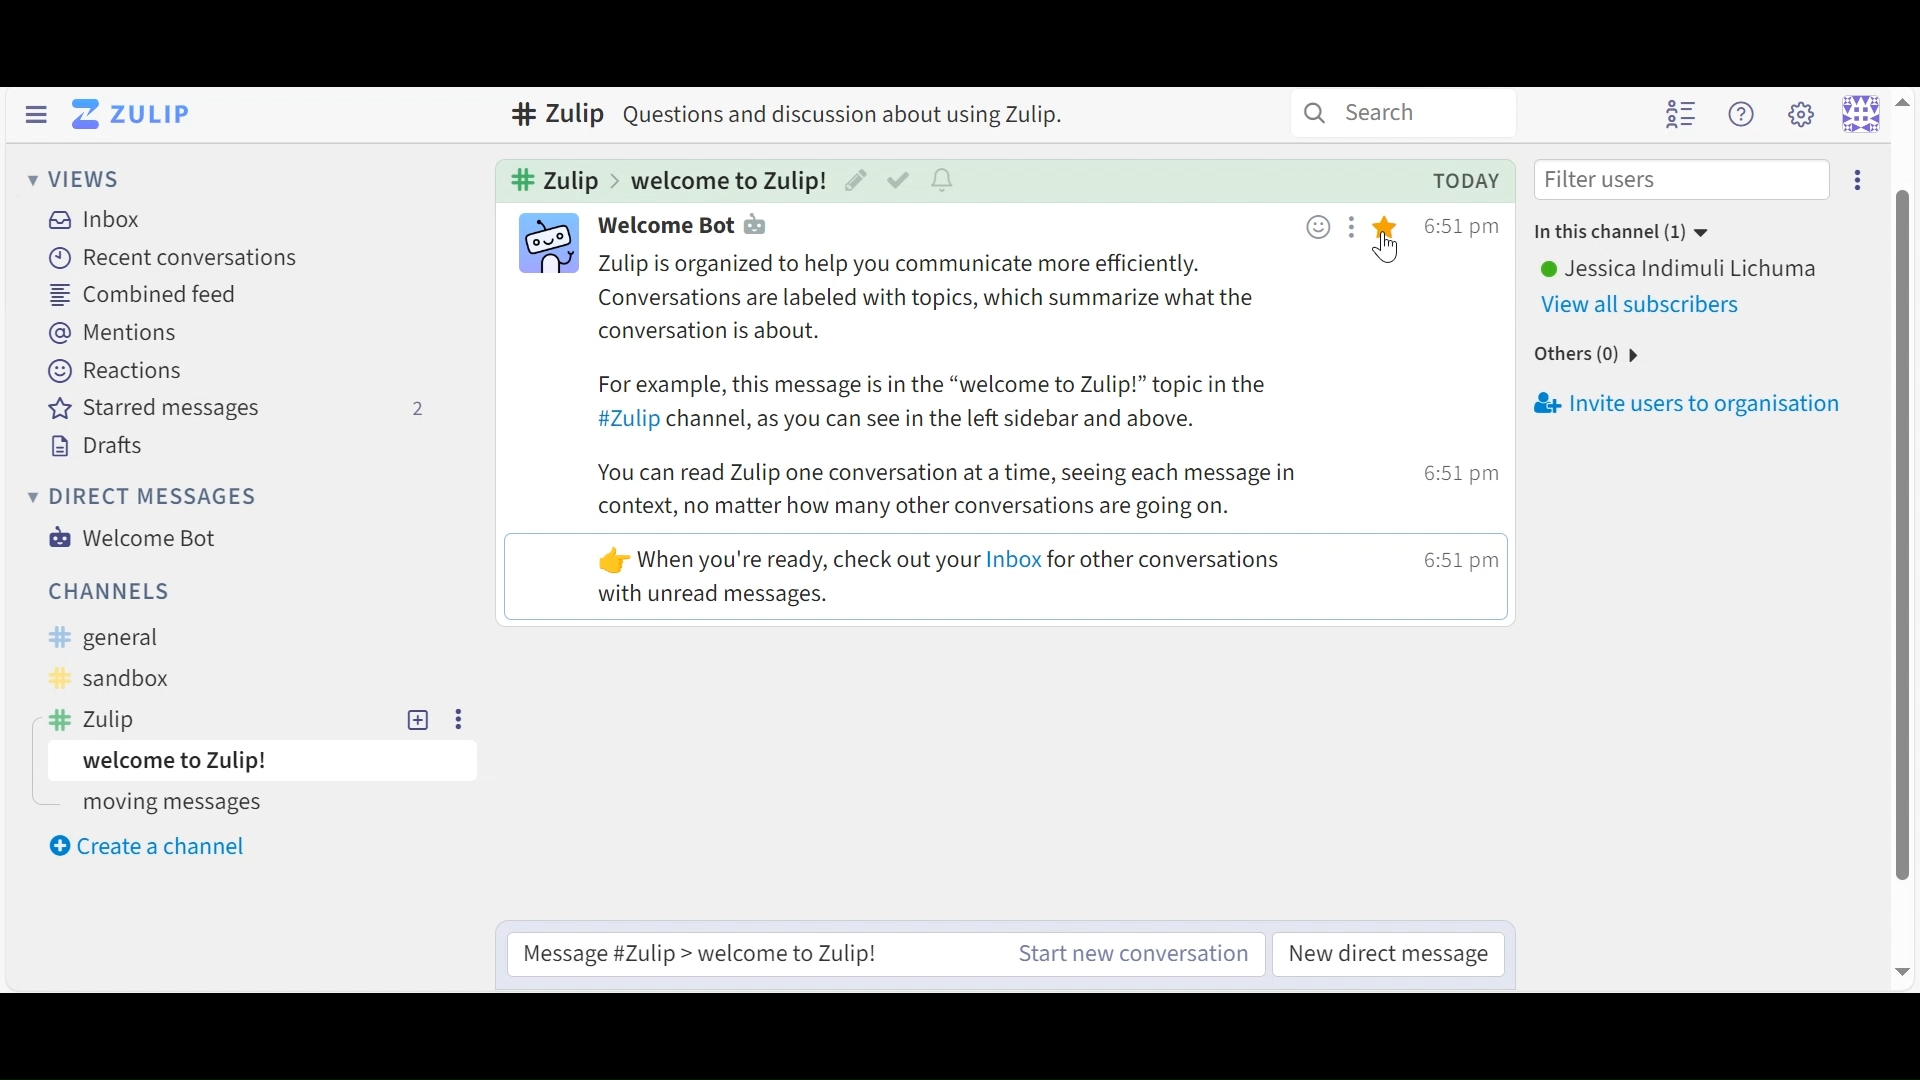  What do you see at coordinates (1389, 249) in the screenshot?
I see `Cursor` at bounding box center [1389, 249].